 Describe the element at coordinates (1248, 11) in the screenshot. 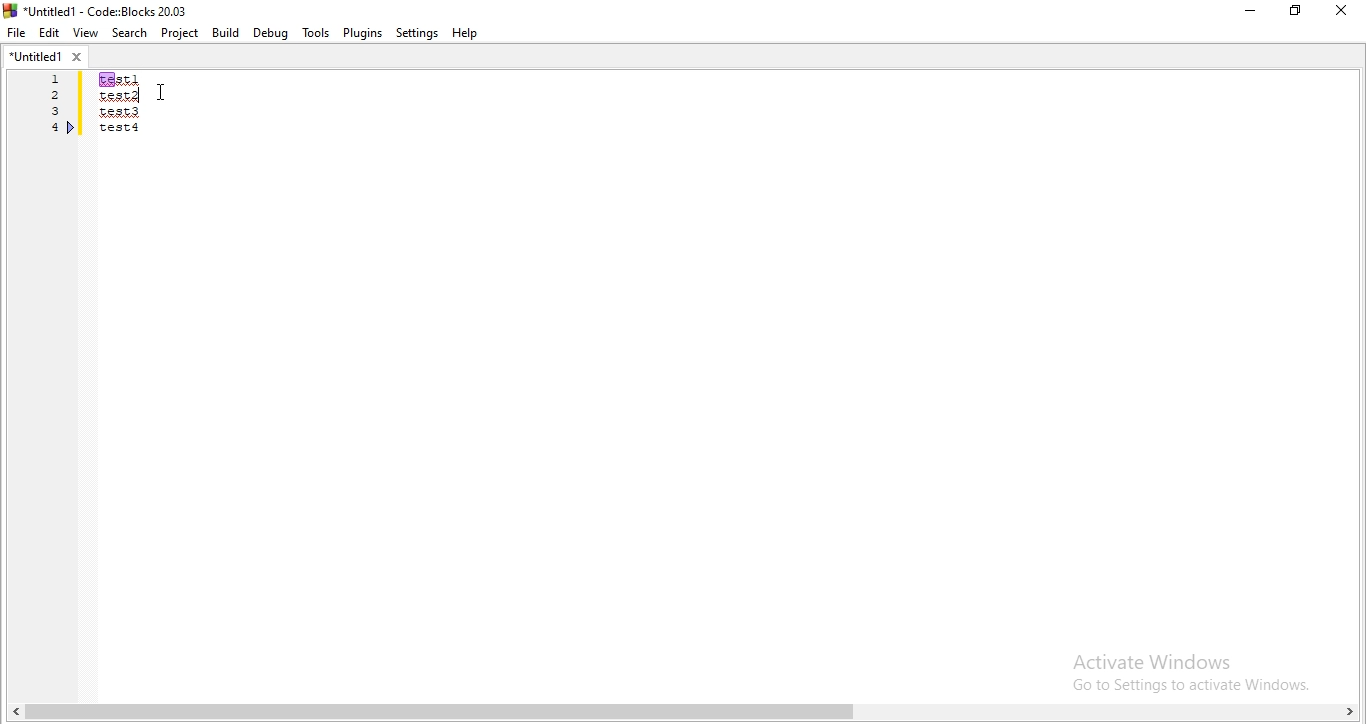

I see `Minimise` at that location.